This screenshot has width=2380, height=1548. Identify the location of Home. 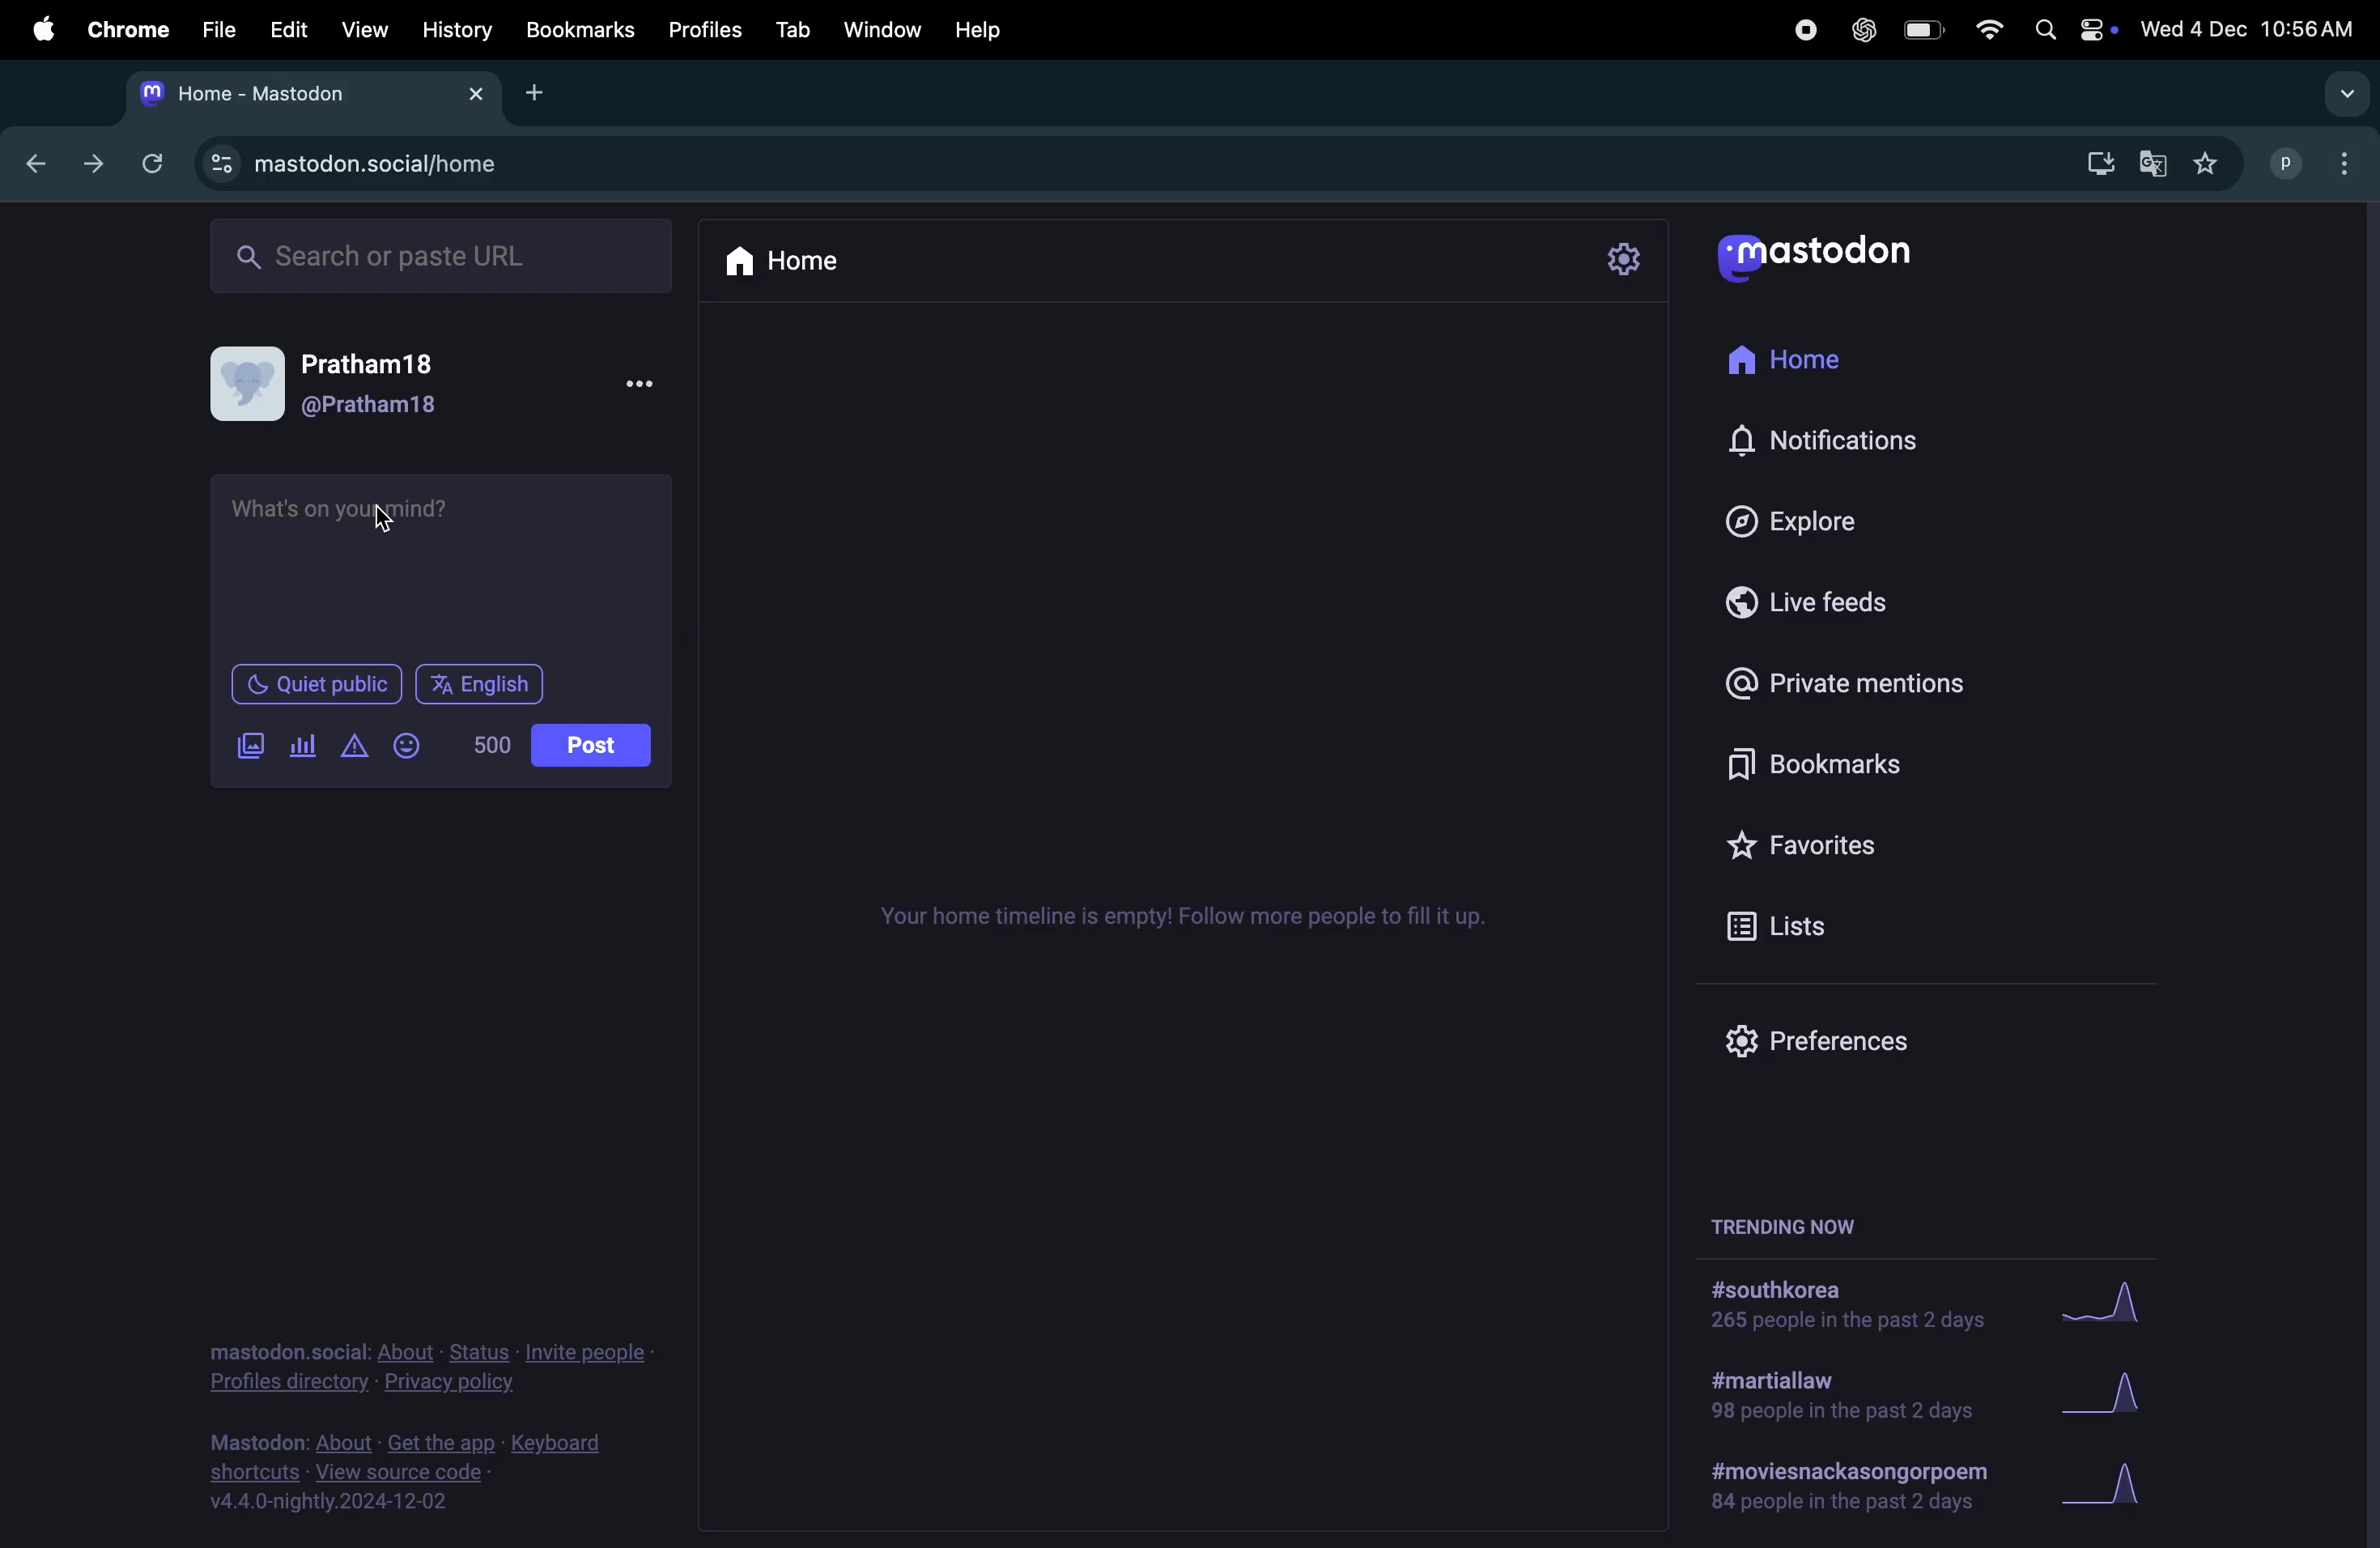
(1803, 365).